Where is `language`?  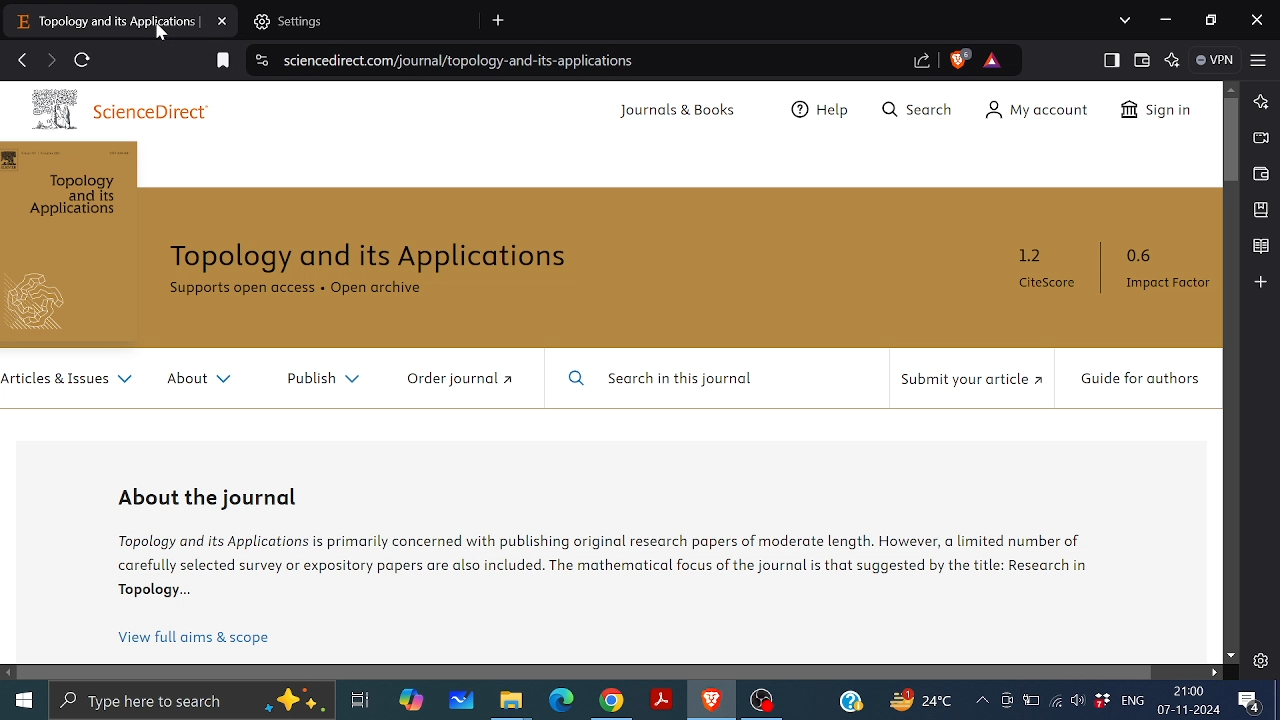 language is located at coordinates (1133, 701).